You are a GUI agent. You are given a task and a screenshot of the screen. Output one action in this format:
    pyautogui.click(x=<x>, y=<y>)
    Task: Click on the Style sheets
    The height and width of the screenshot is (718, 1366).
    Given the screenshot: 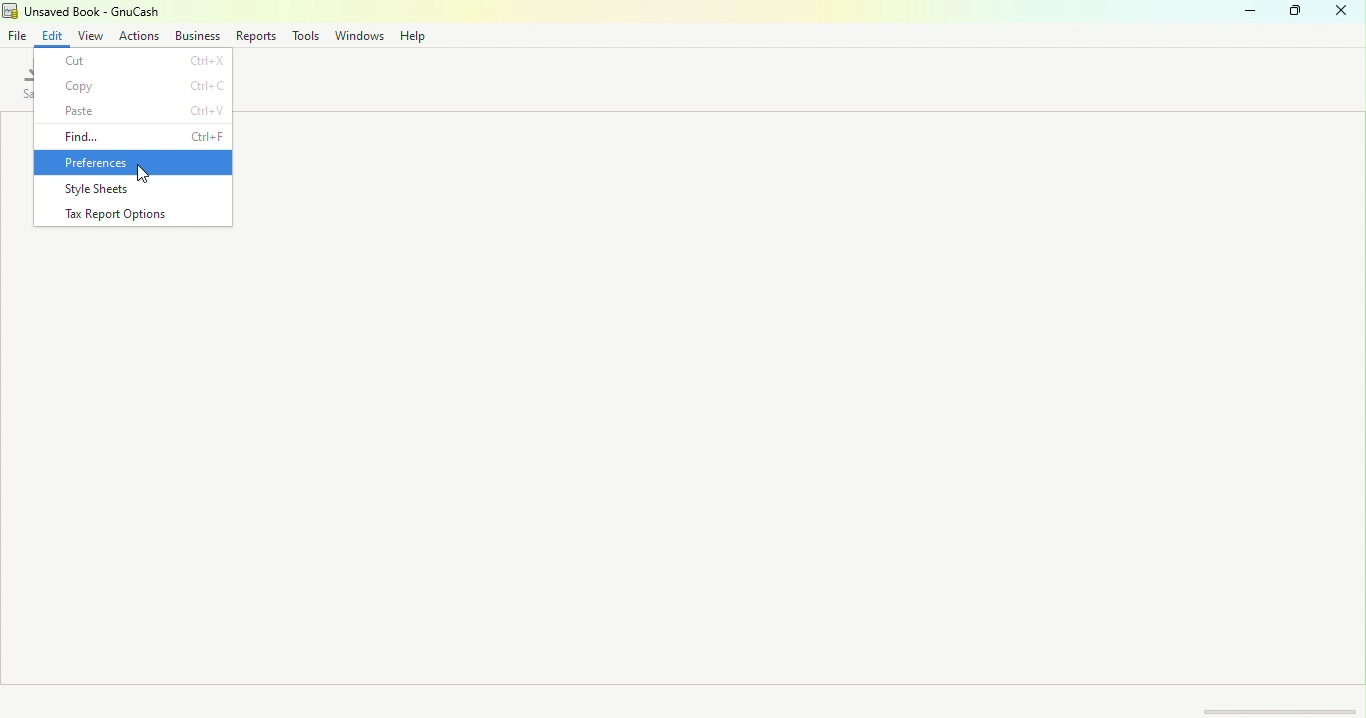 What is the action you would take?
    pyautogui.click(x=138, y=189)
    